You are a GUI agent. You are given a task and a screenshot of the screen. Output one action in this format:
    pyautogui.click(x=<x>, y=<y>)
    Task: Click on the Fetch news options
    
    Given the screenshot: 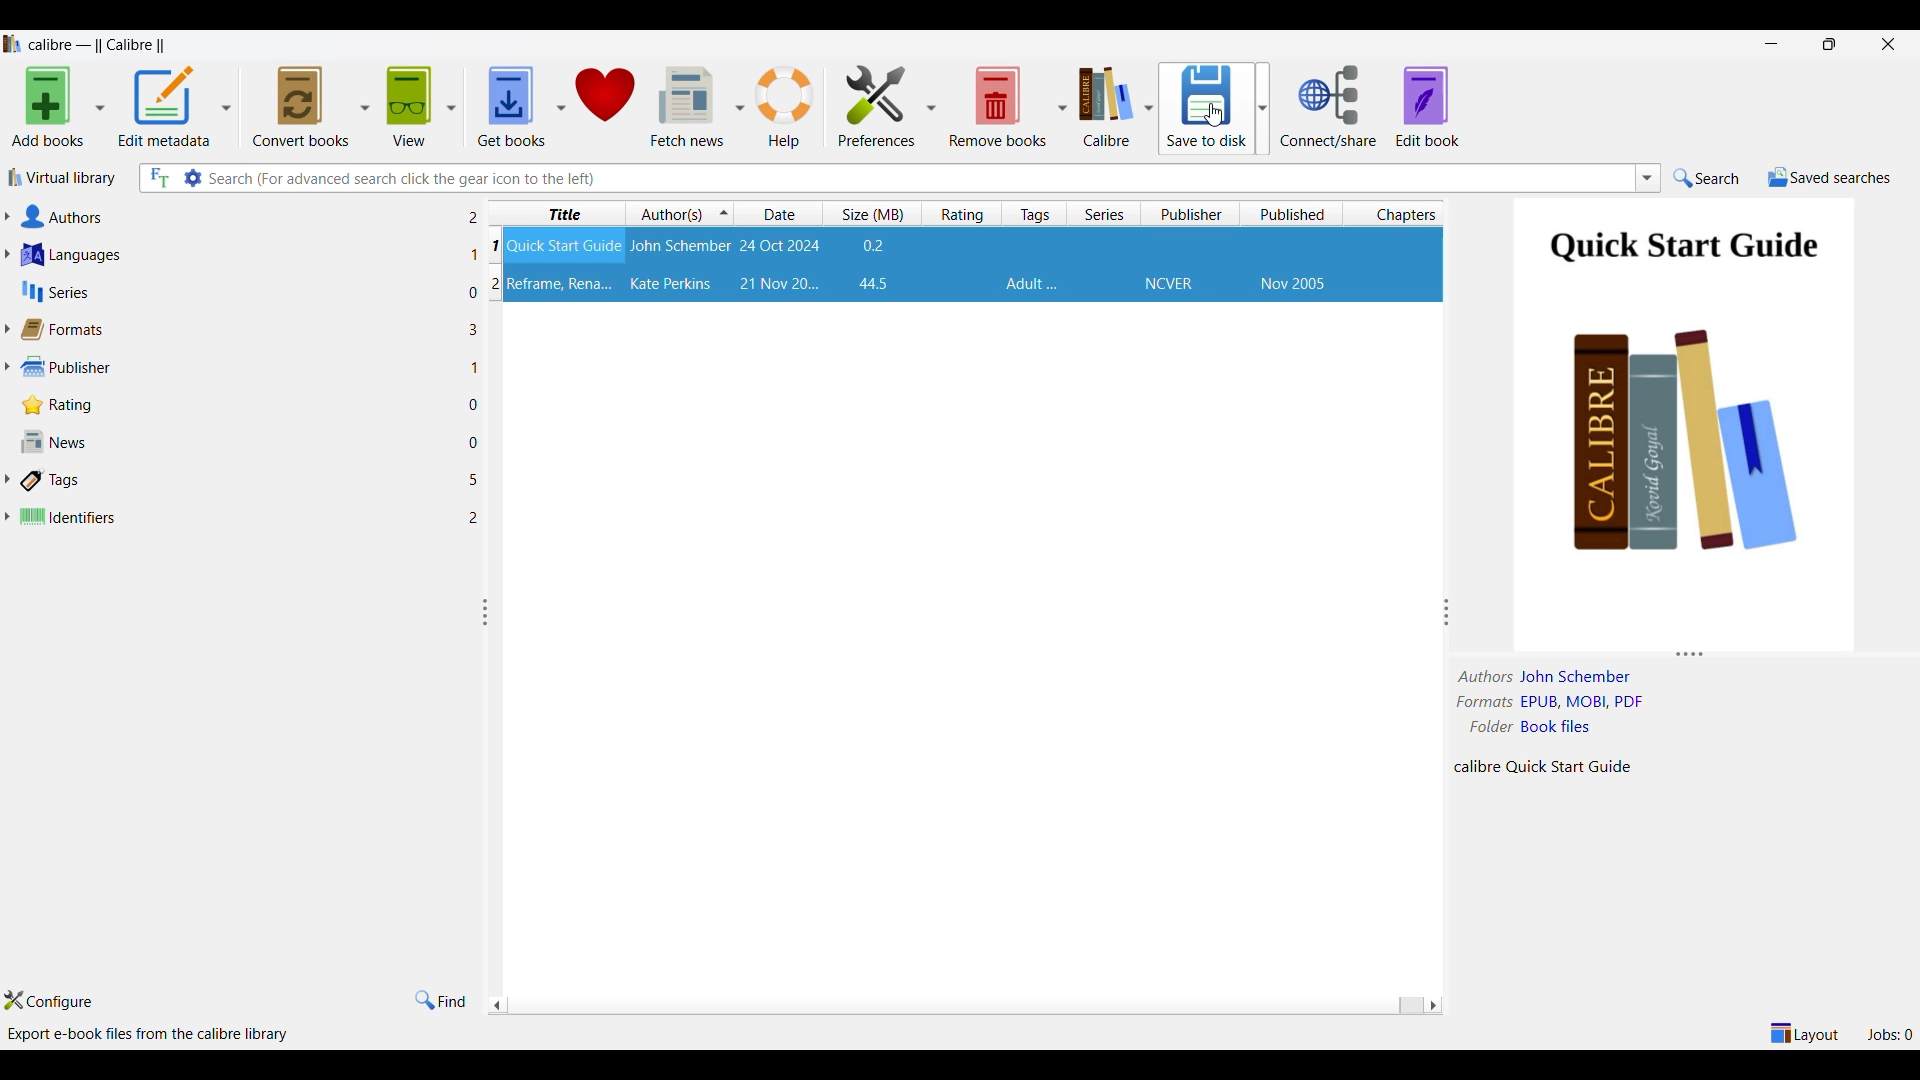 What is the action you would take?
    pyautogui.click(x=696, y=106)
    